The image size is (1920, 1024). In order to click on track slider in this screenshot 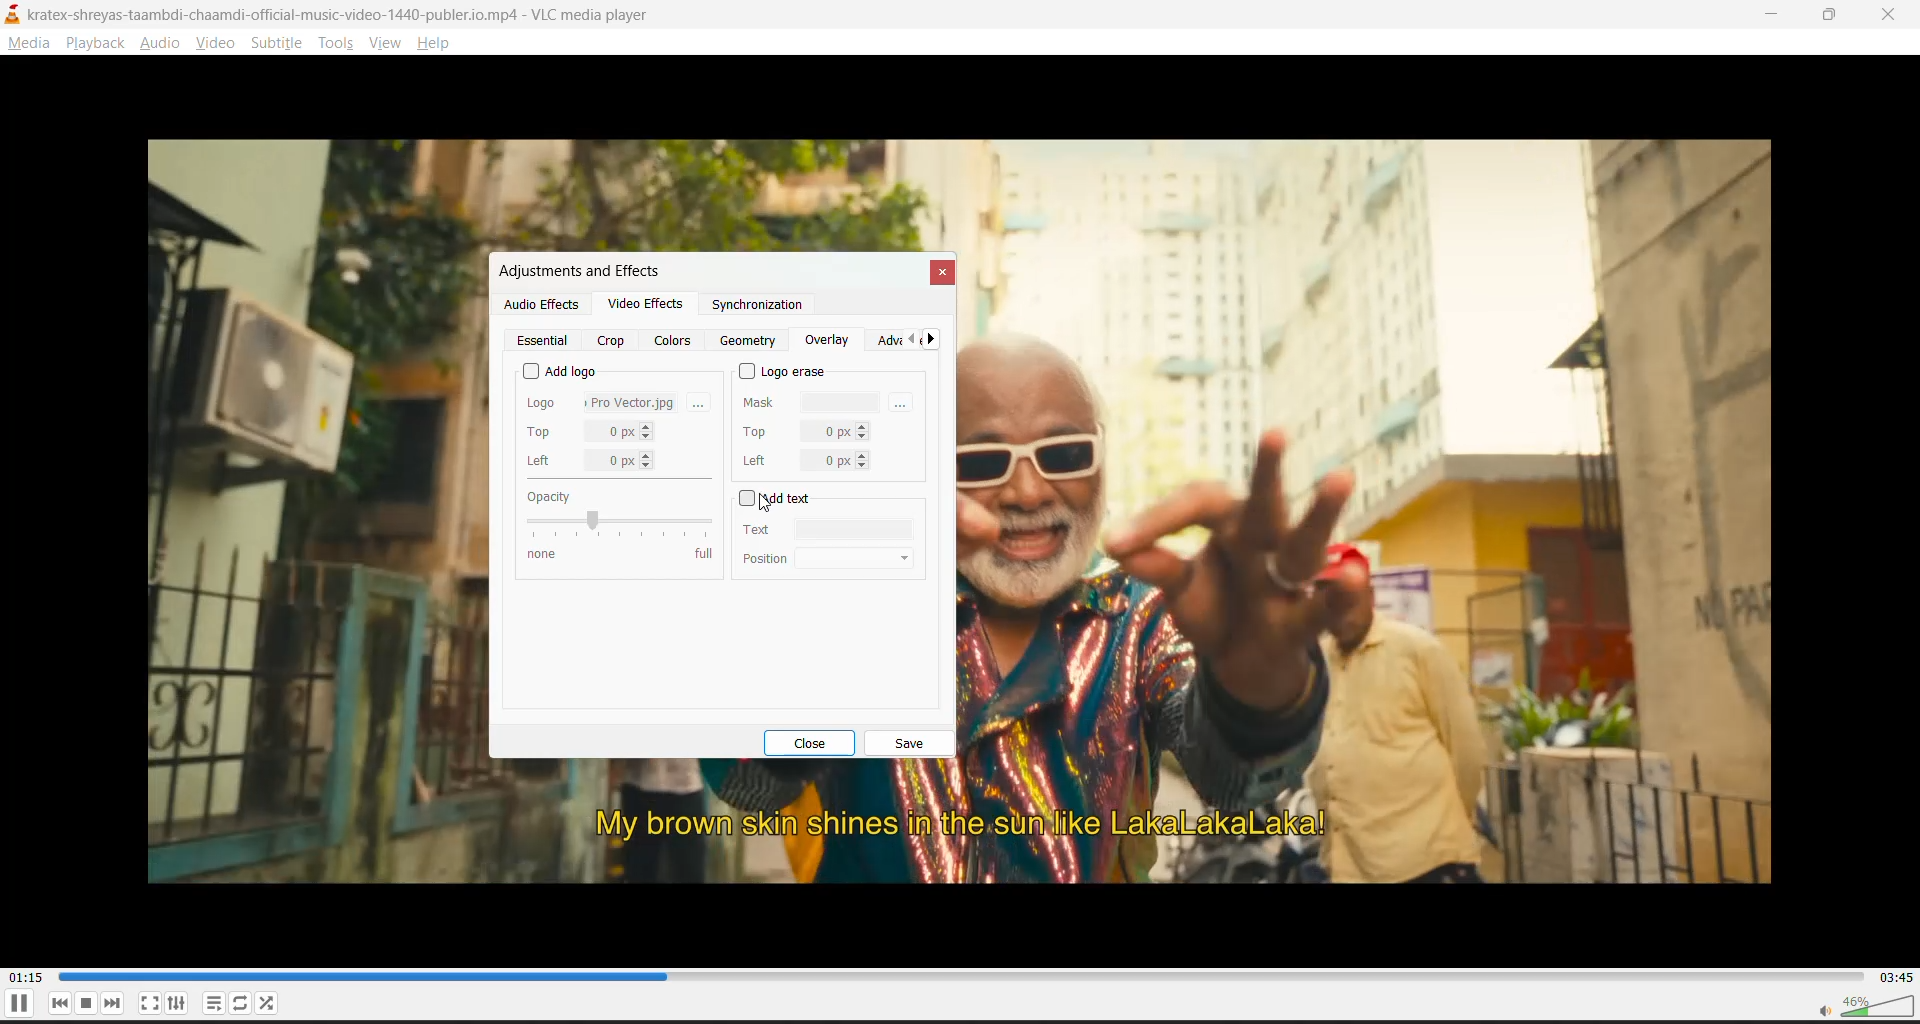, I will do `click(955, 977)`.